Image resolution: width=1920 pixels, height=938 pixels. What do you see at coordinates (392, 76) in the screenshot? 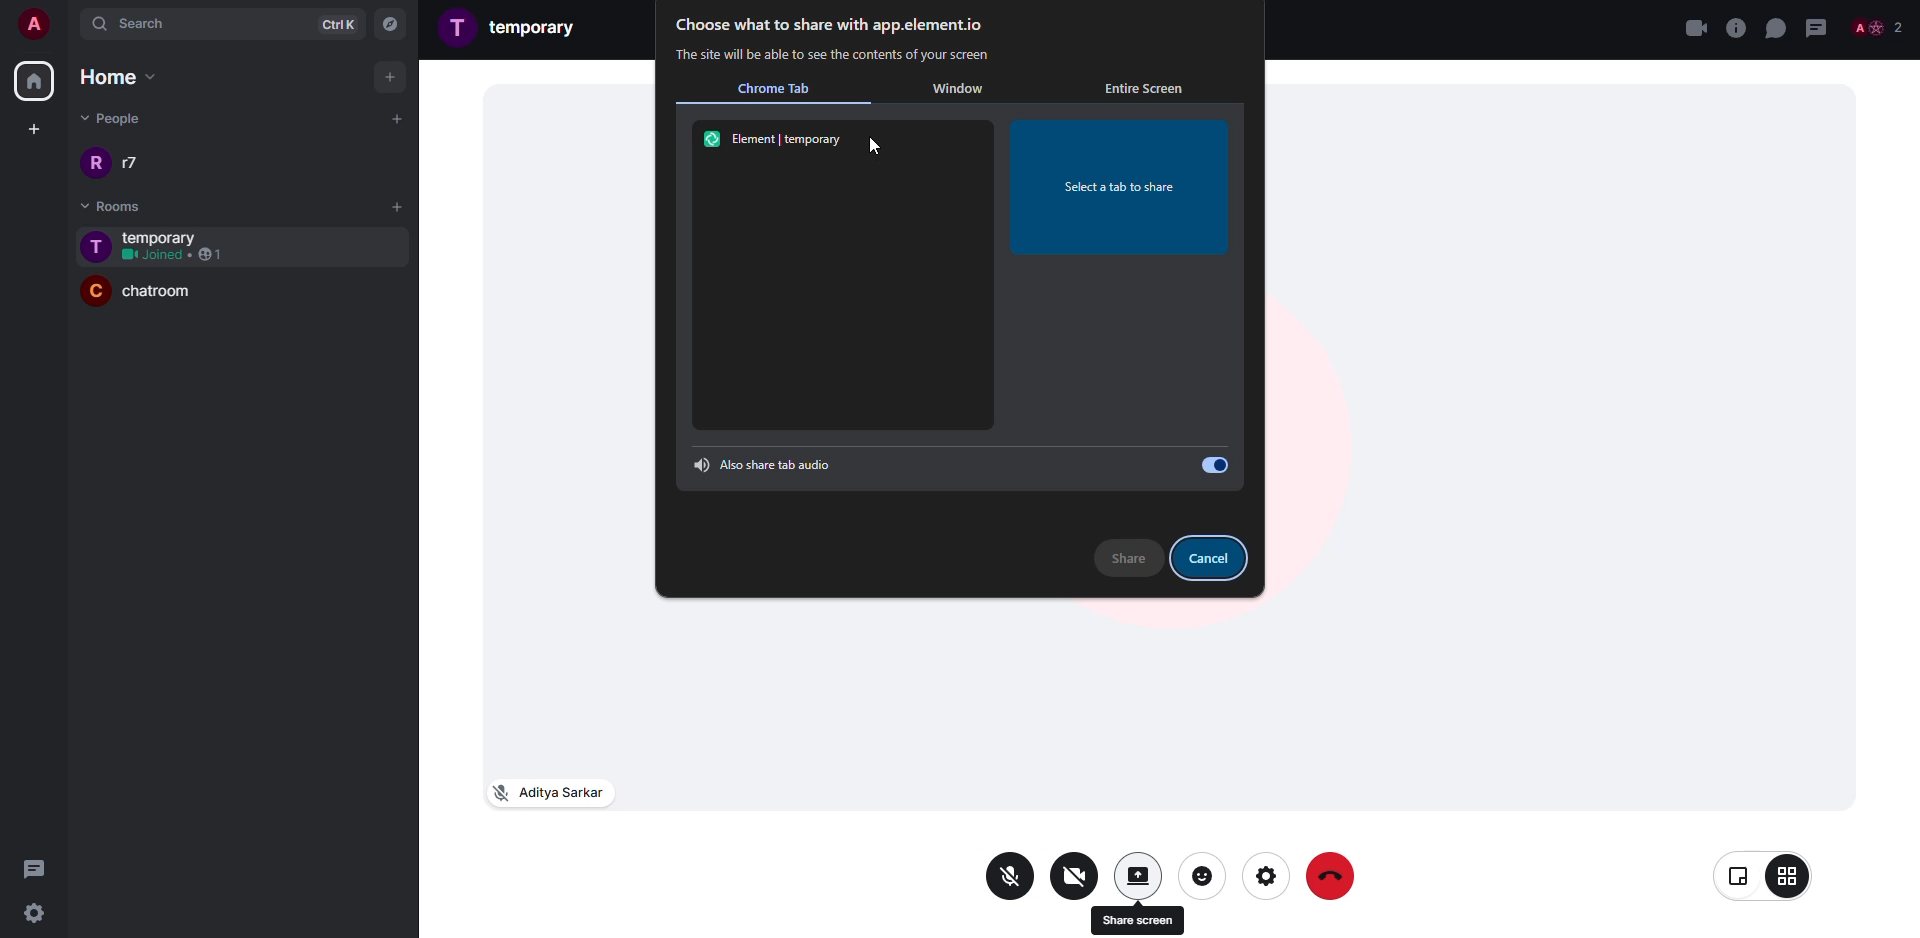
I see `add` at bounding box center [392, 76].